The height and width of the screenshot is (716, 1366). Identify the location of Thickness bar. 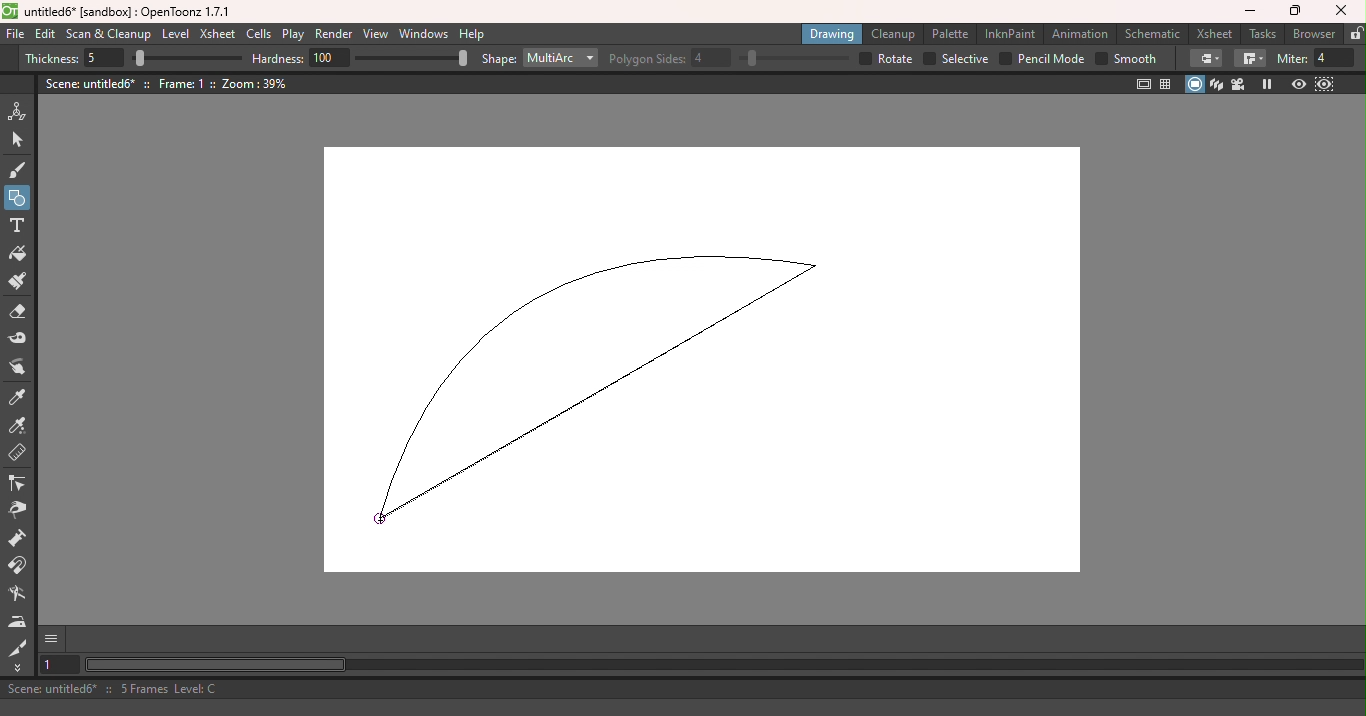
(186, 57).